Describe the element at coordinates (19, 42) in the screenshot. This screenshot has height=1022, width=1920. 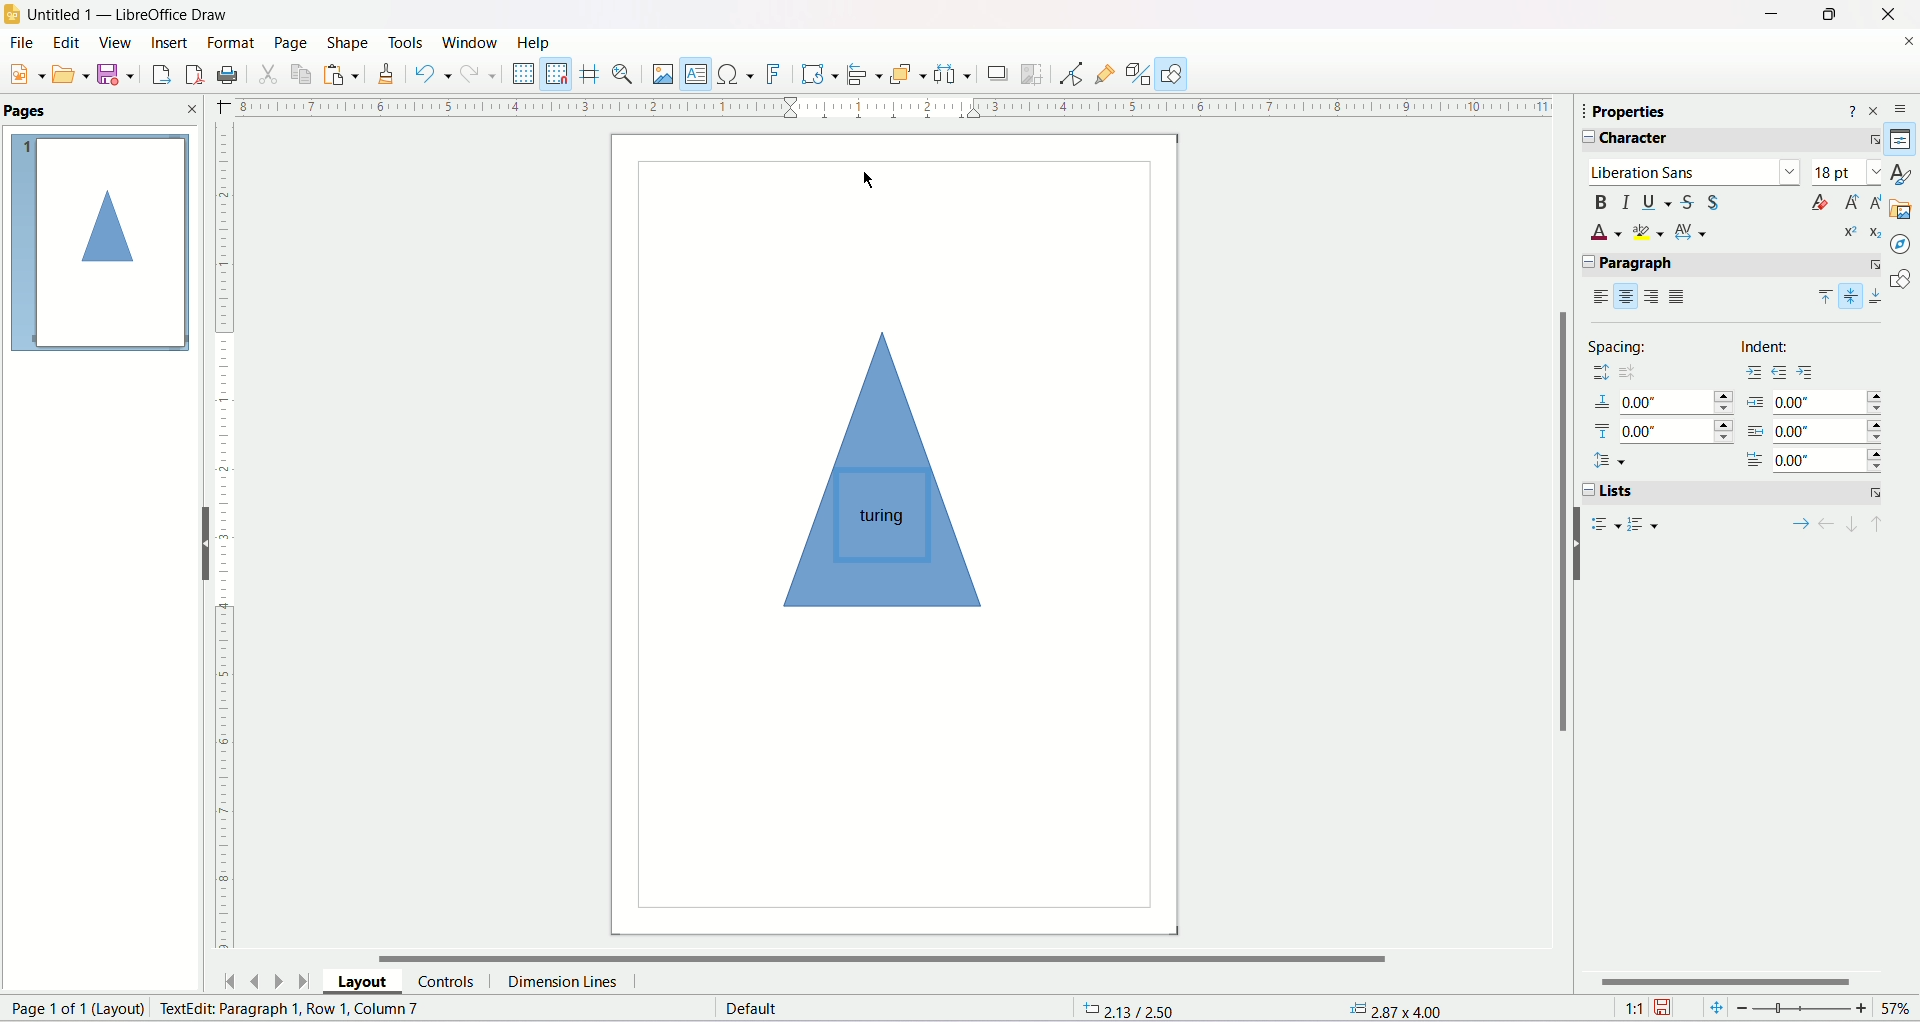
I see `File` at that location.